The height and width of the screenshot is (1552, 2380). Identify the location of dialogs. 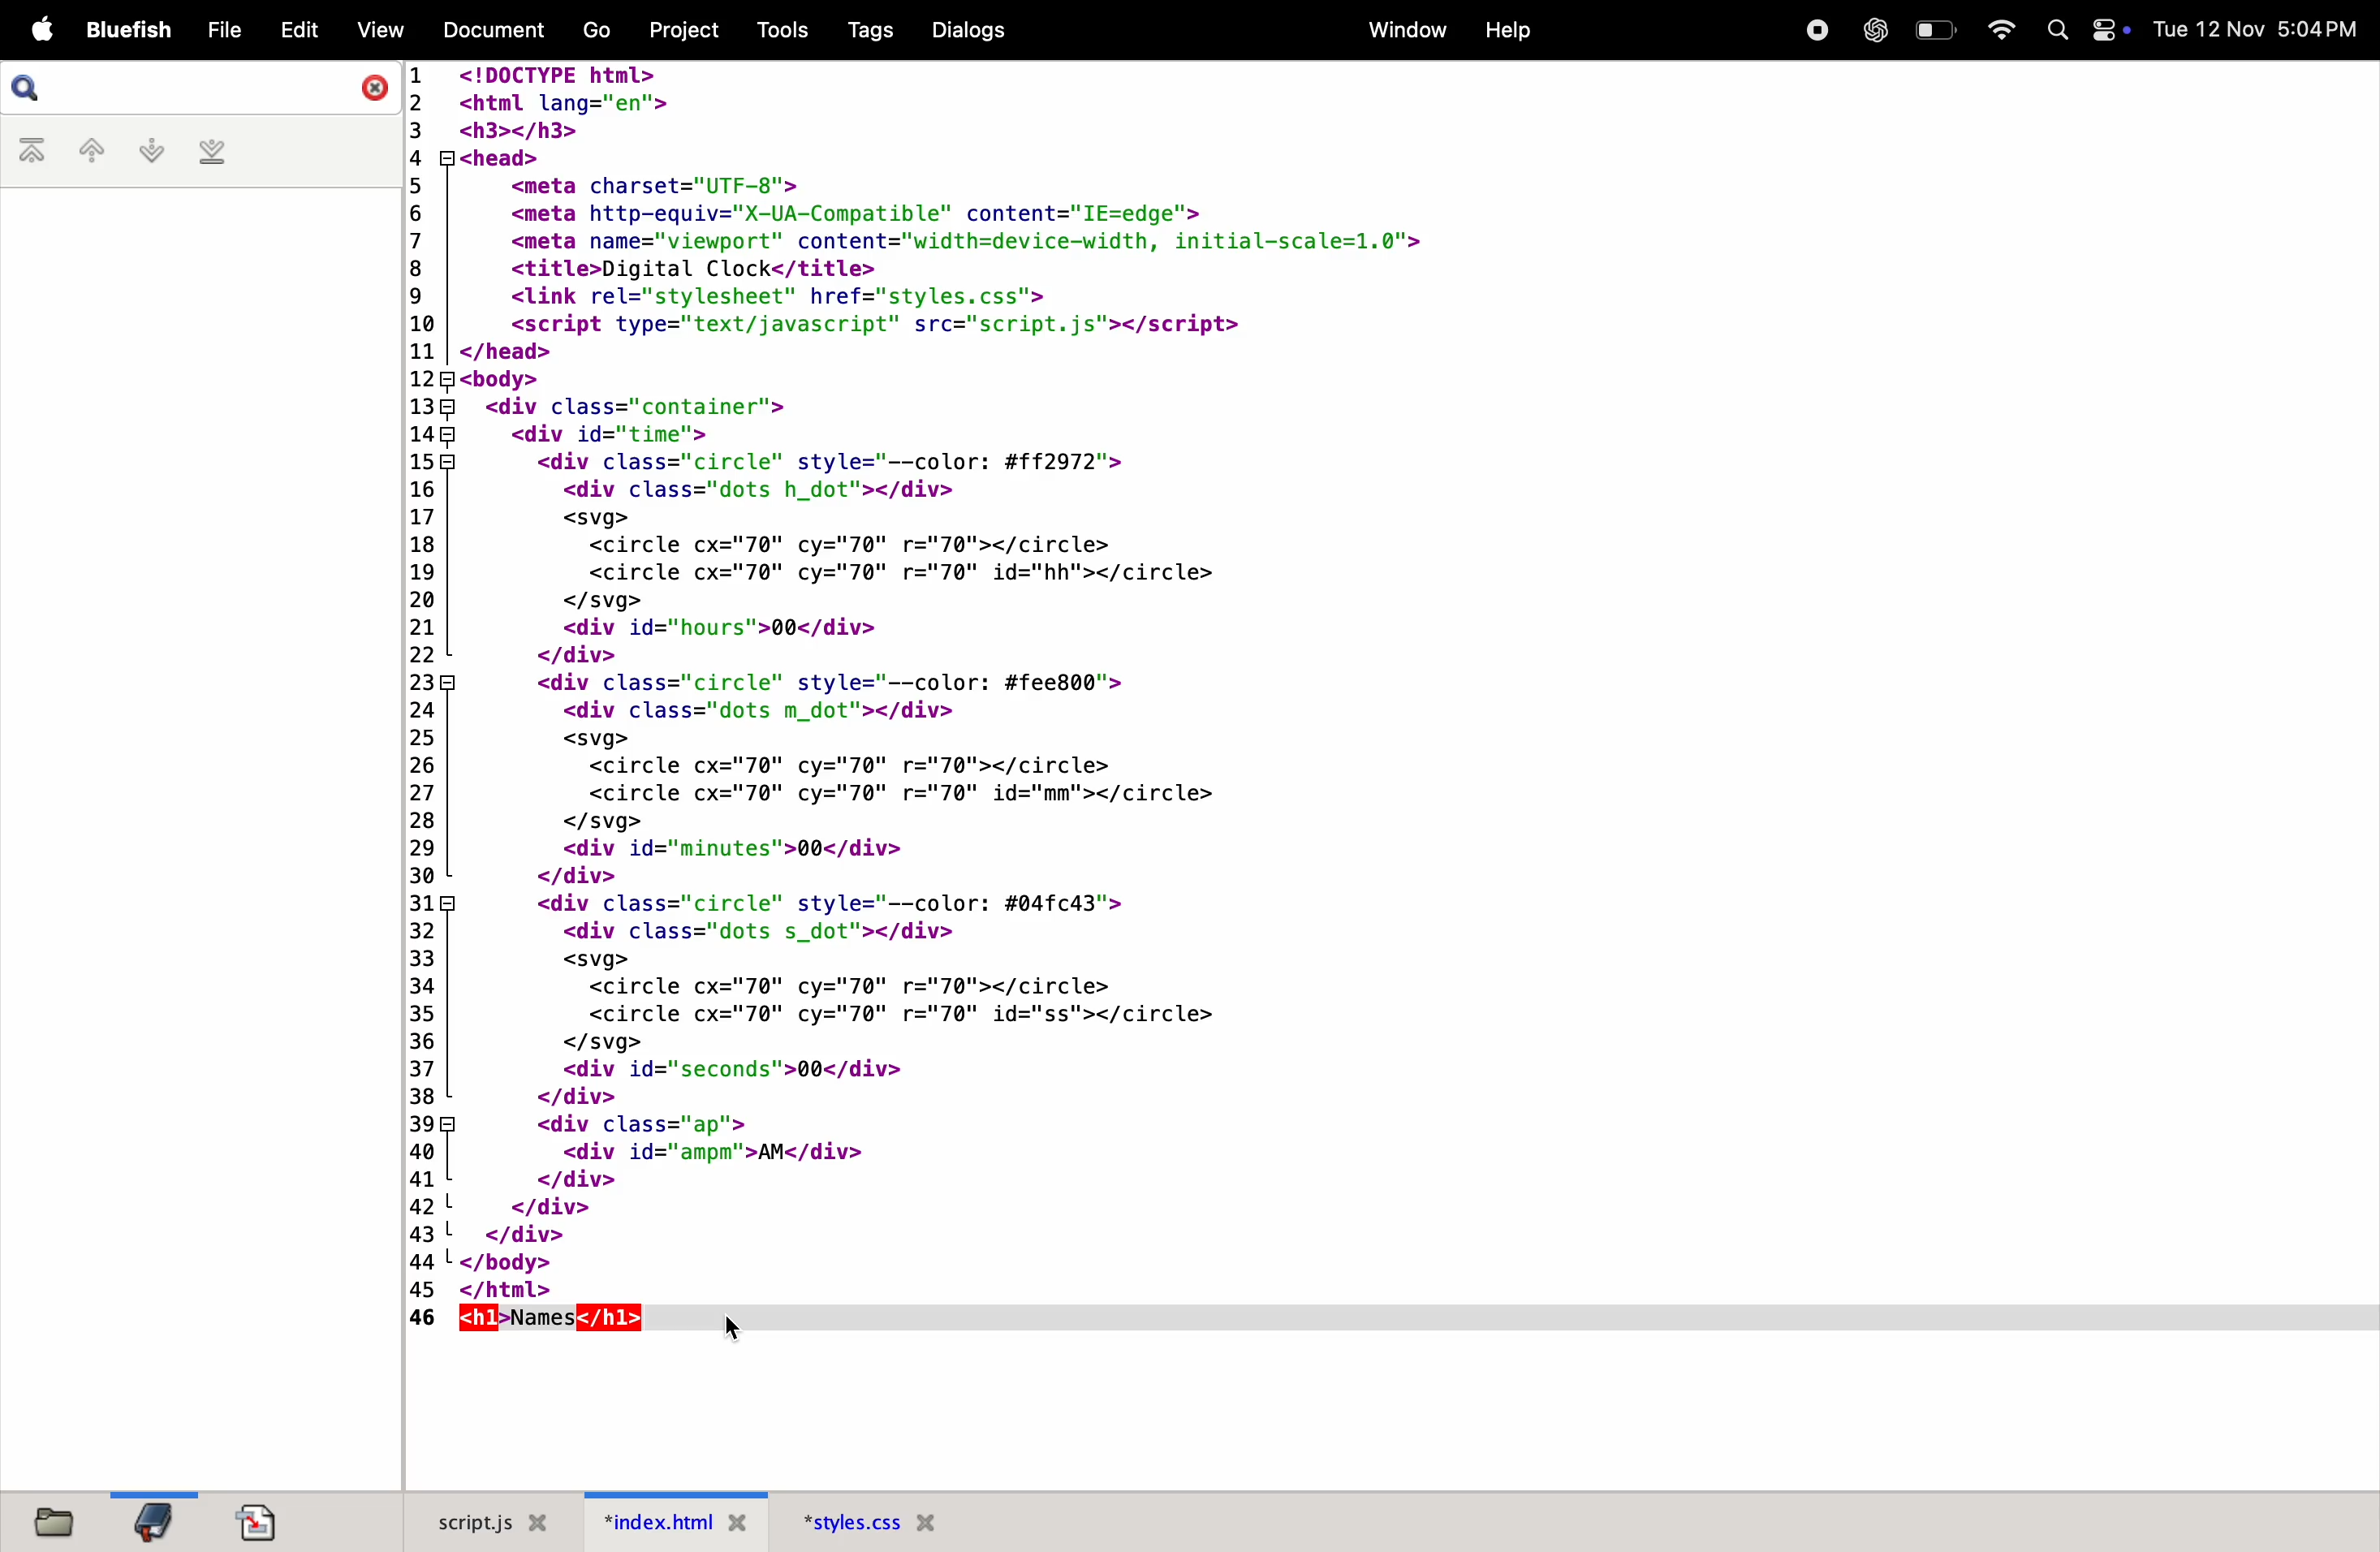
(970, 30).